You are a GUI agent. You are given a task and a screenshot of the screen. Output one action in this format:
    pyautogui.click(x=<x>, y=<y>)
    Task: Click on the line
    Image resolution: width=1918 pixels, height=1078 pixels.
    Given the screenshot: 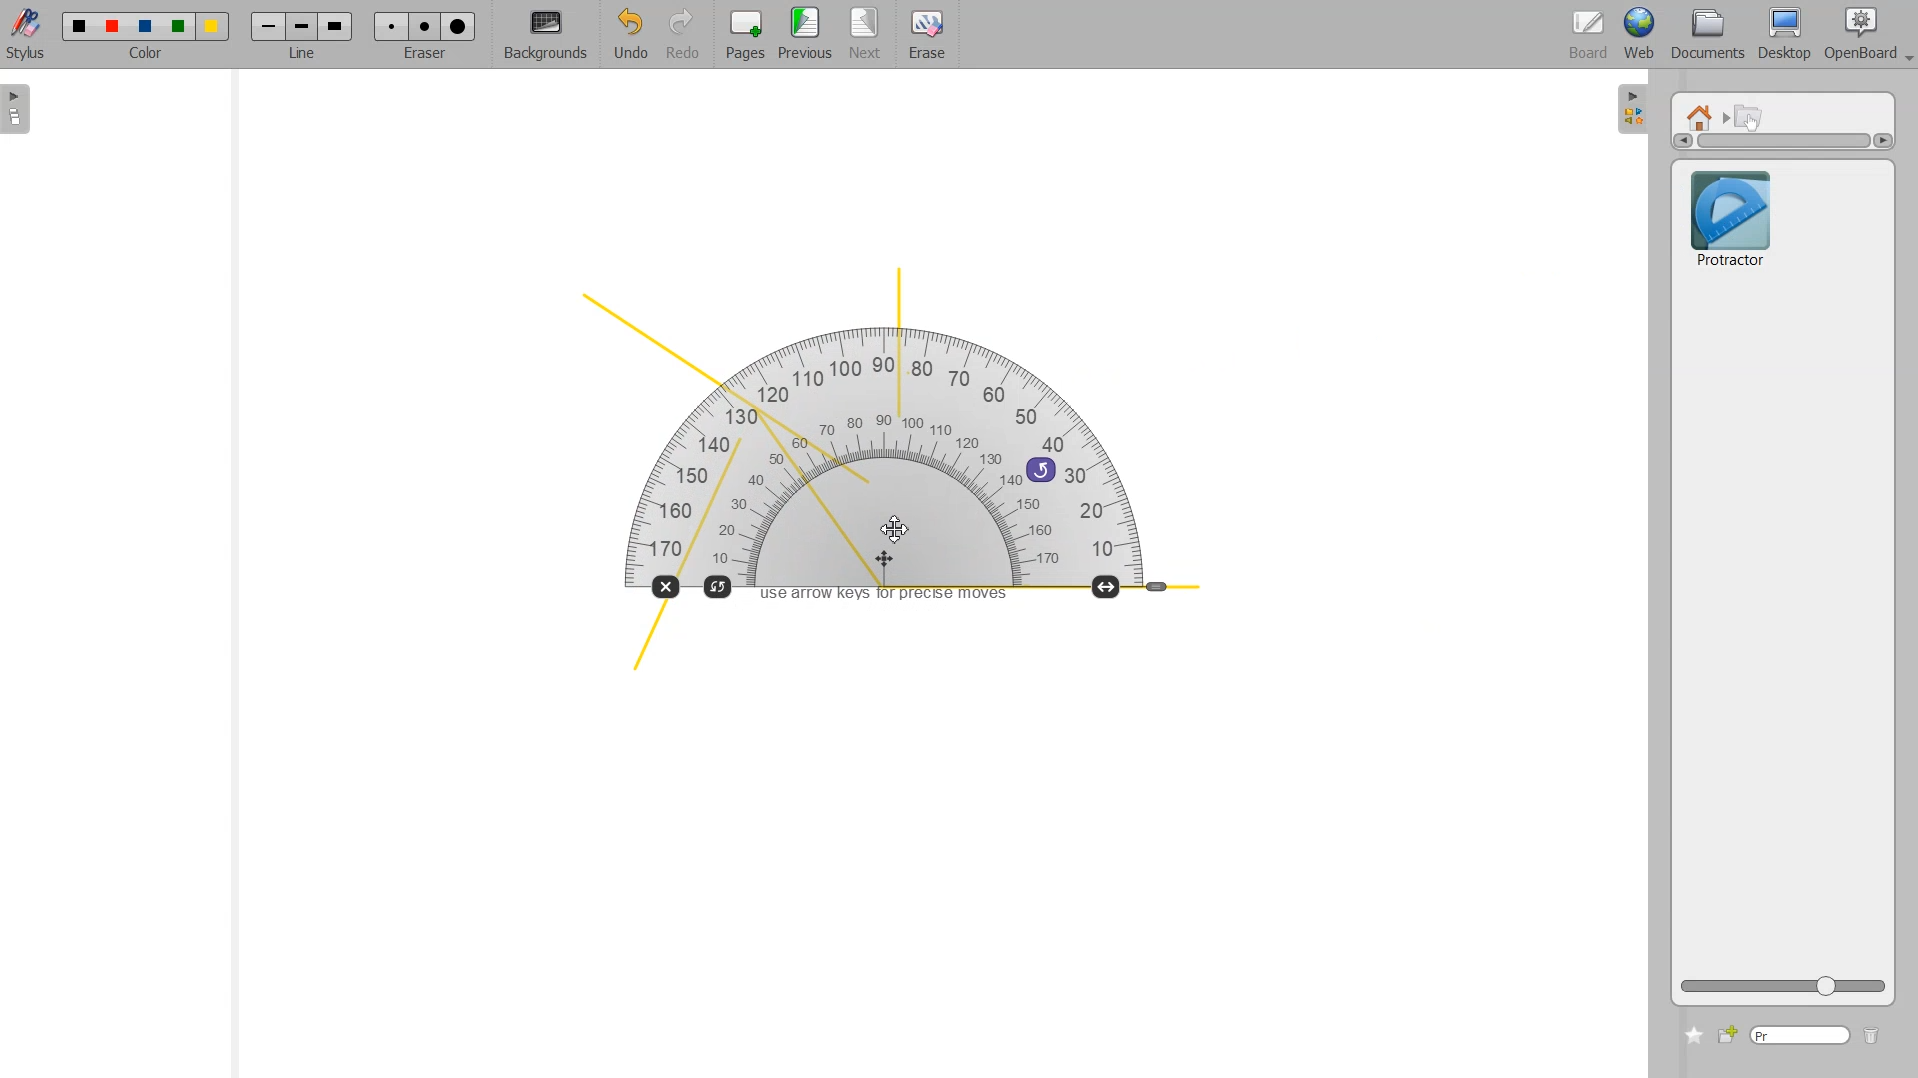 What is the action you would take?
    pyautogui.click(x=306, y=56)
    